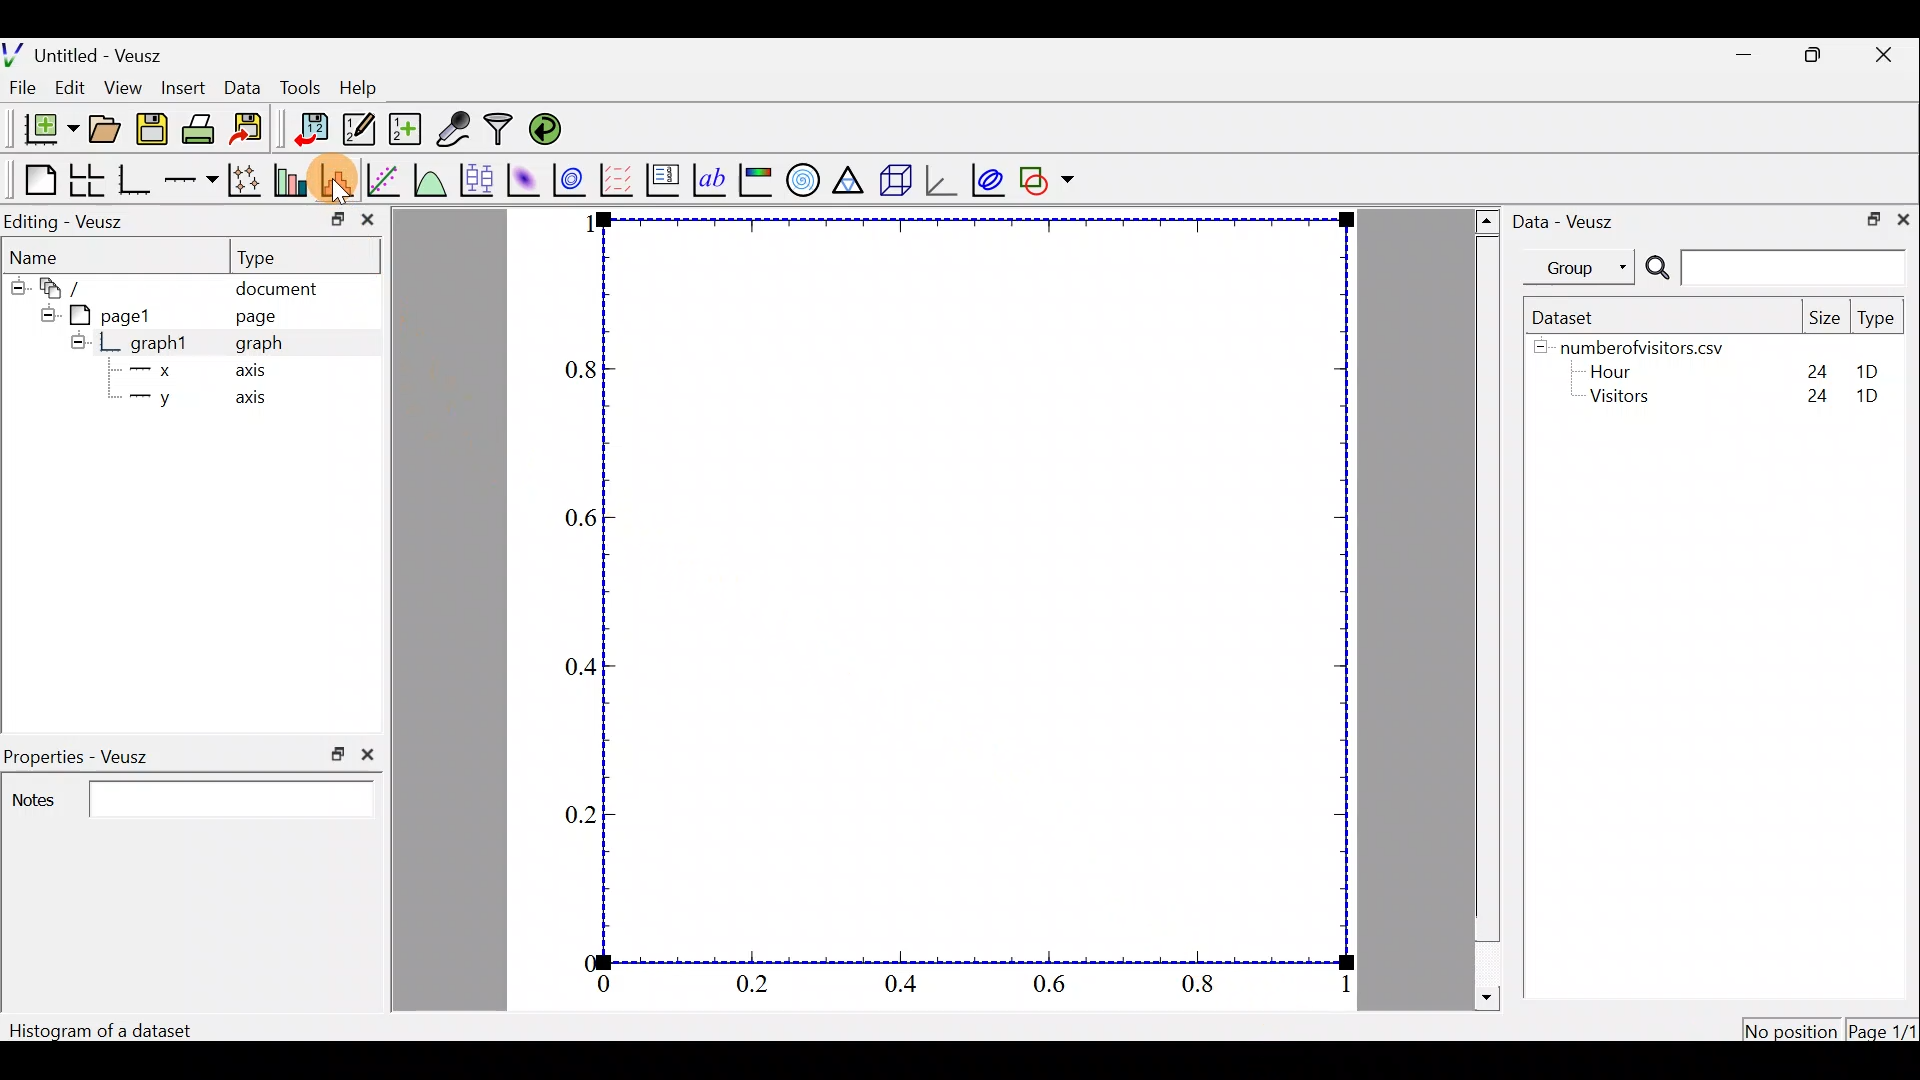 This screenshot has width=1920, height=1080. Describe the element at coordinates (184, 87) in the screenshot. I see `Insert` at that location.